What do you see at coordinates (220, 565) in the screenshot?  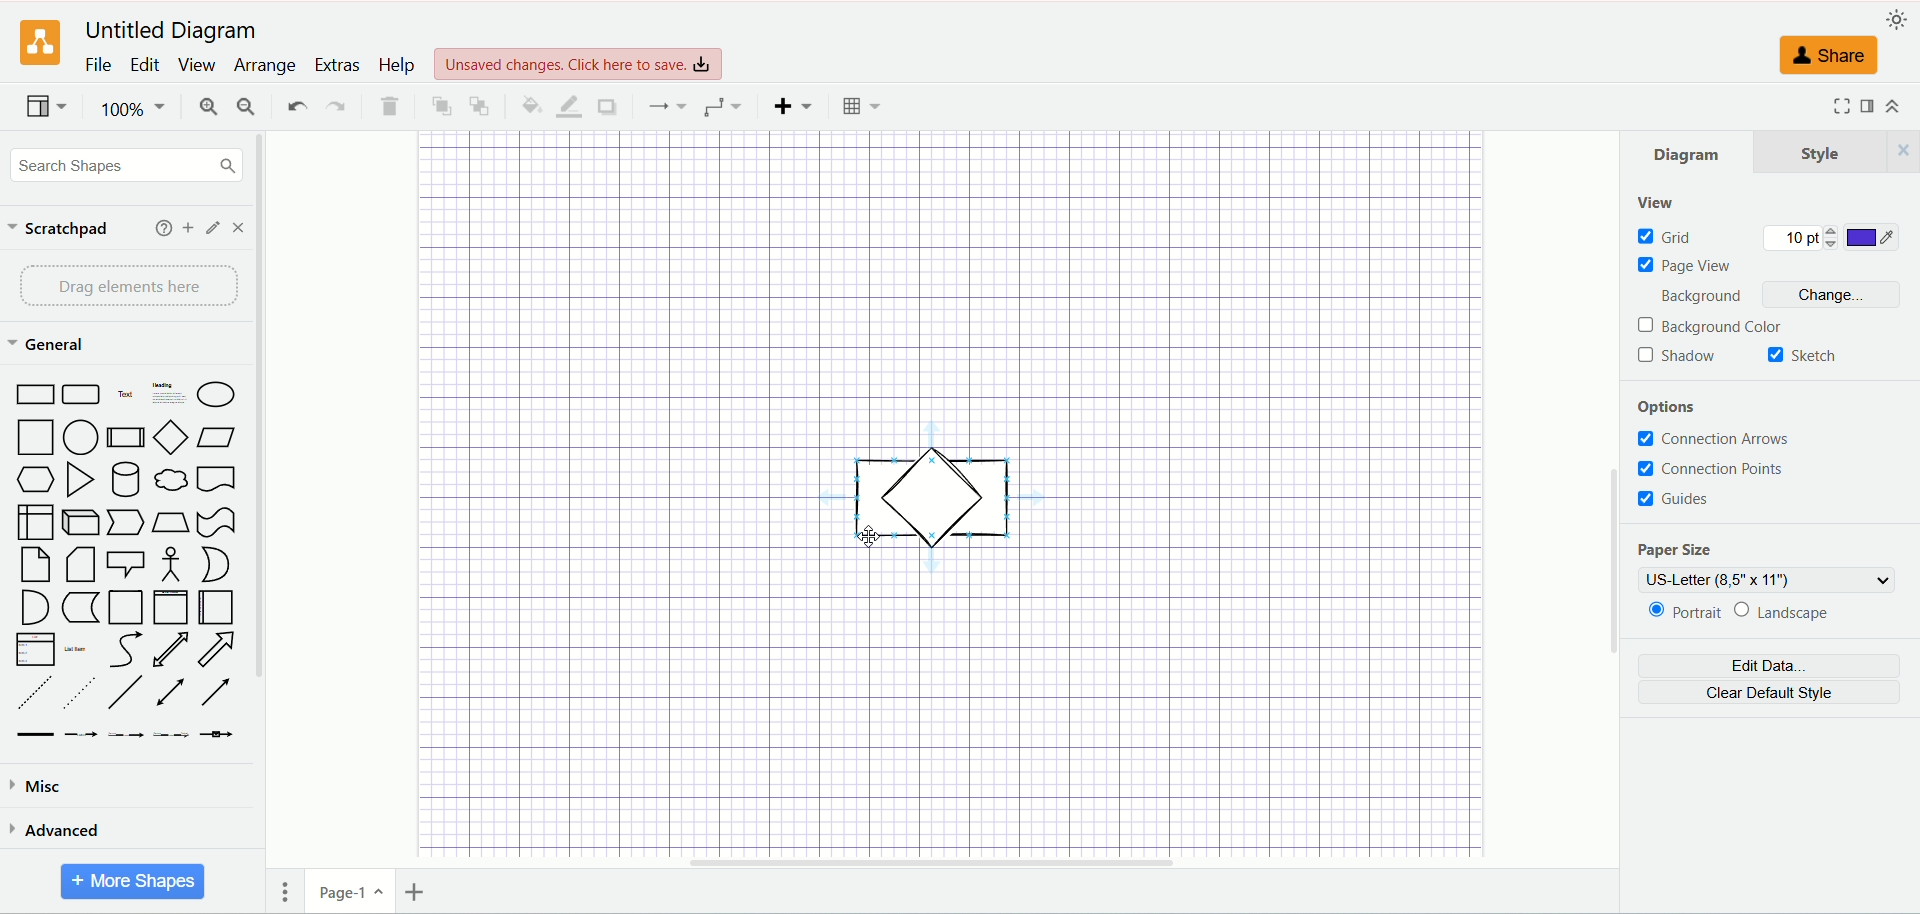 I see `Or` at bounding box center [220, 565].